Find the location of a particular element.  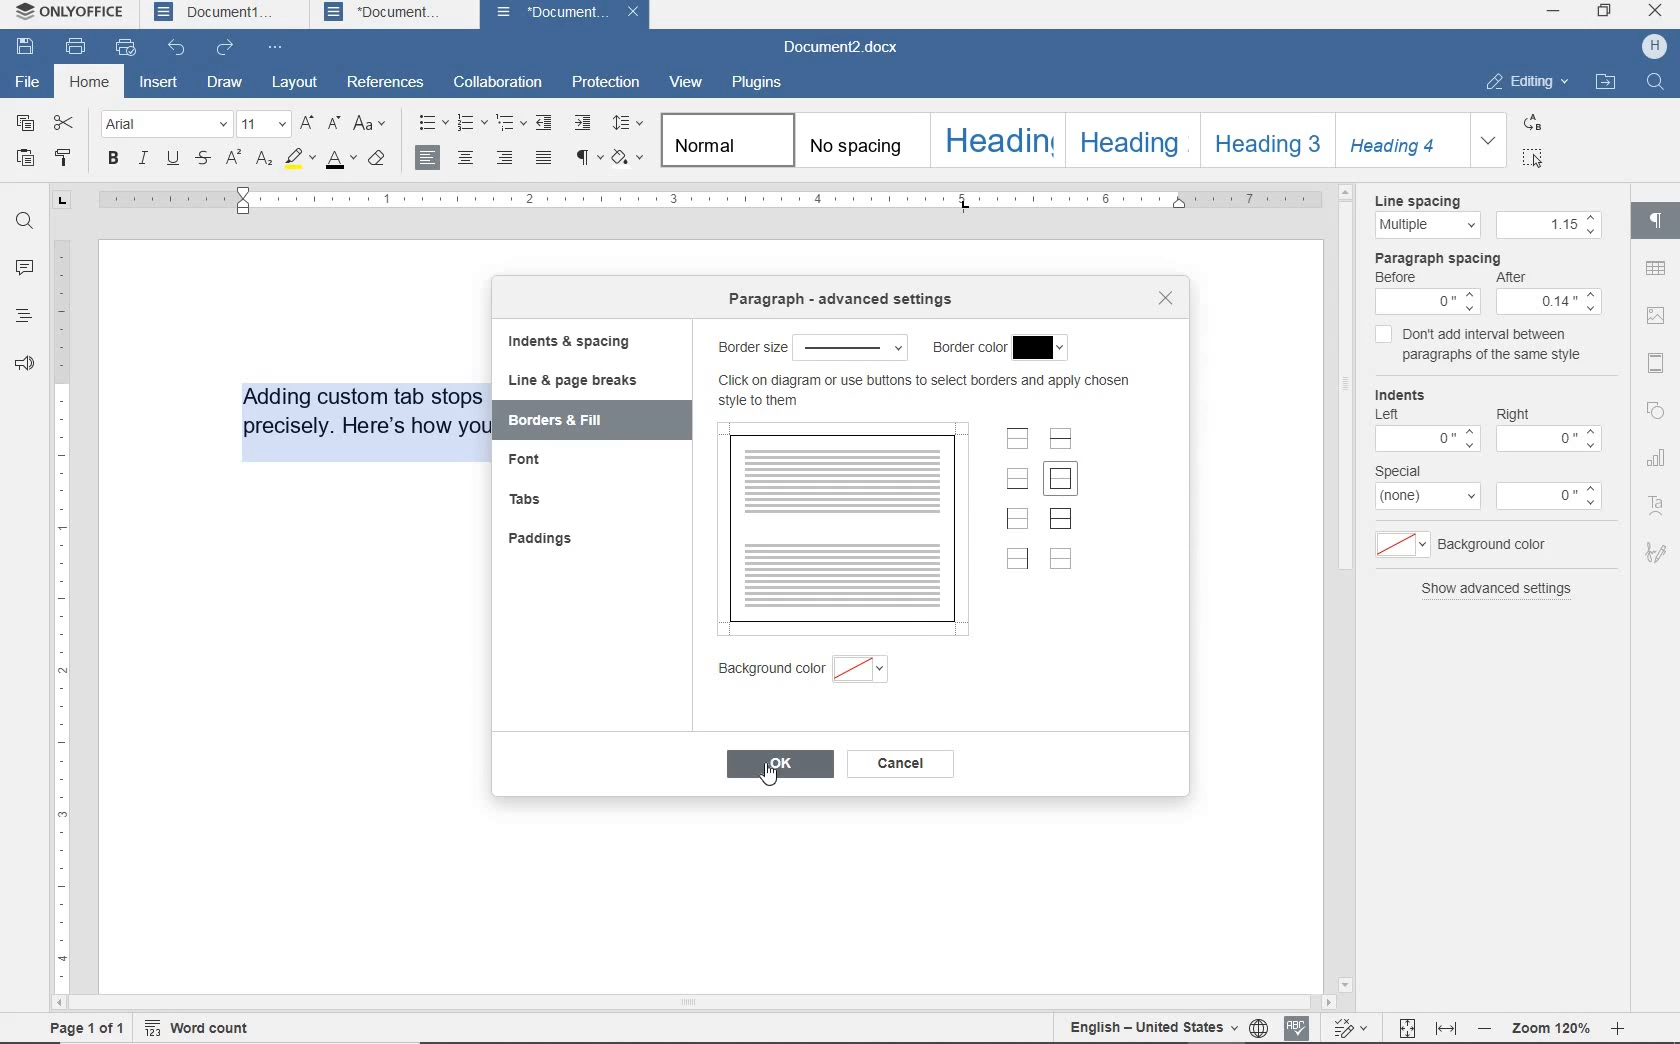

menu is located at coordinates (1548, 224).